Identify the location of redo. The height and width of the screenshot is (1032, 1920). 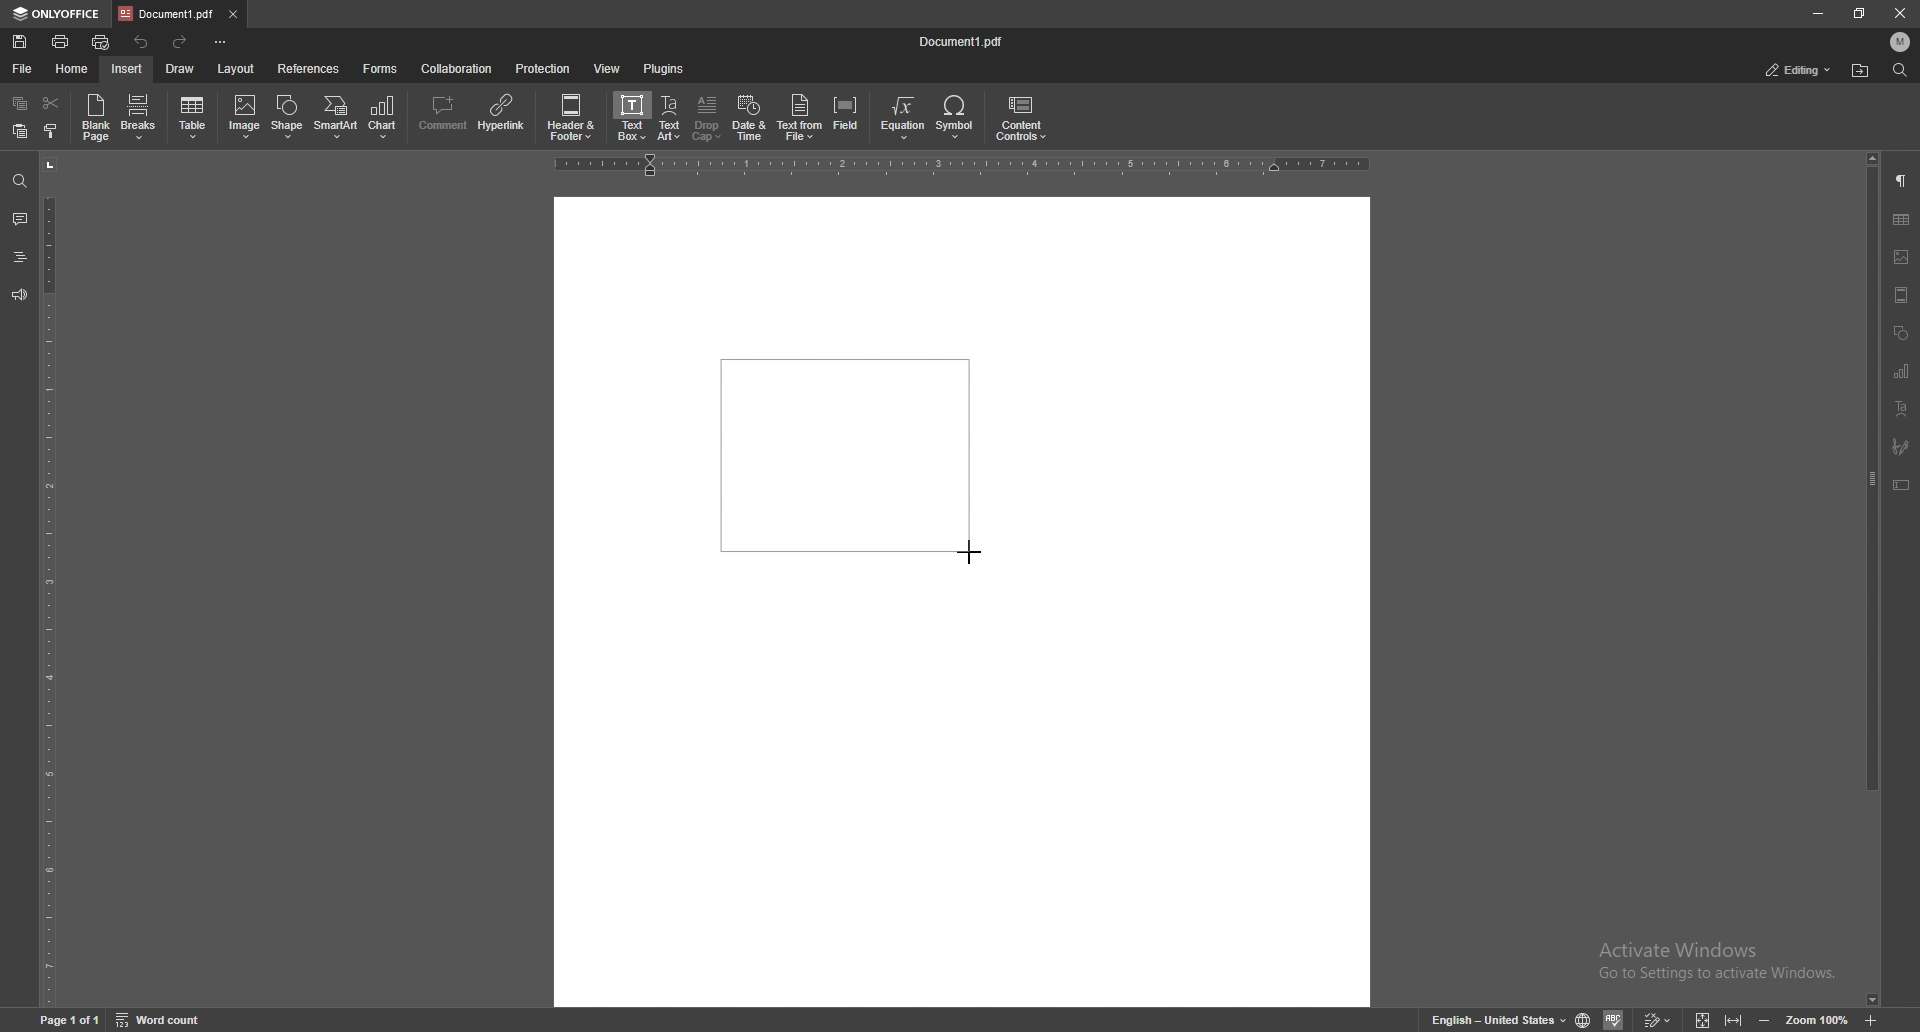
(183, 43).